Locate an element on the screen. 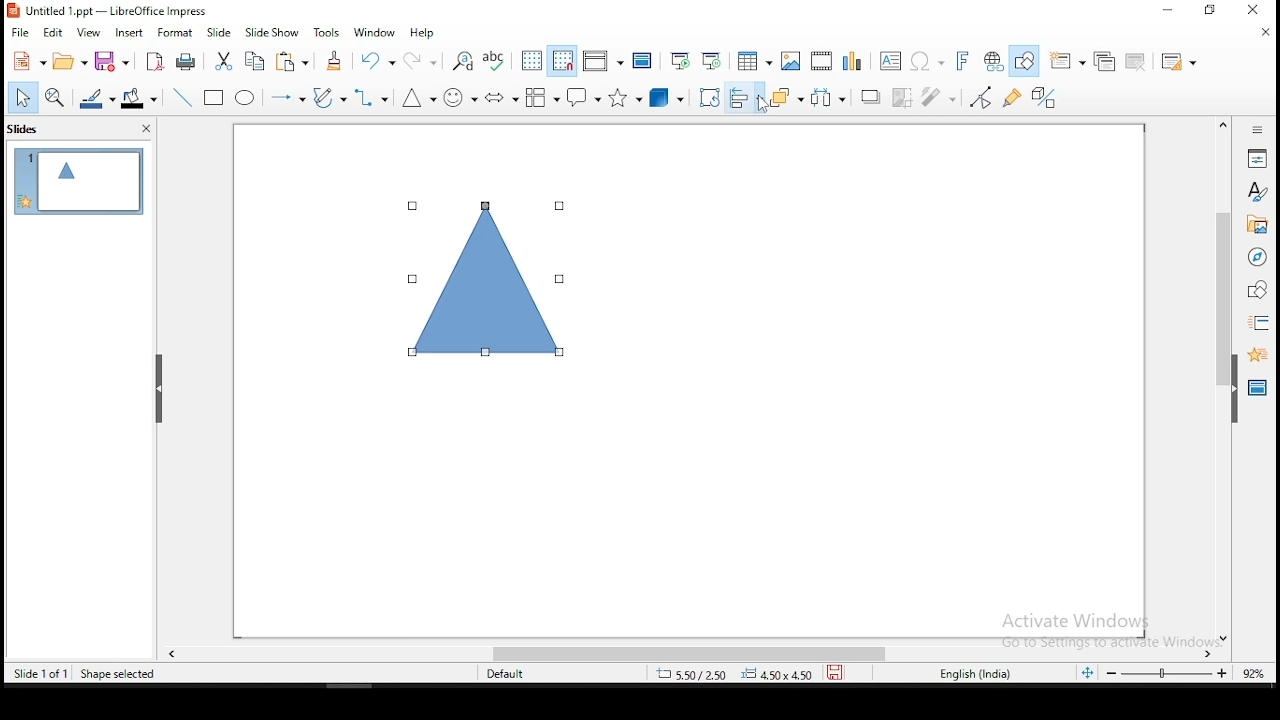 This screenshot has height=720, width=1280. line is located at coordinates (185, 96).